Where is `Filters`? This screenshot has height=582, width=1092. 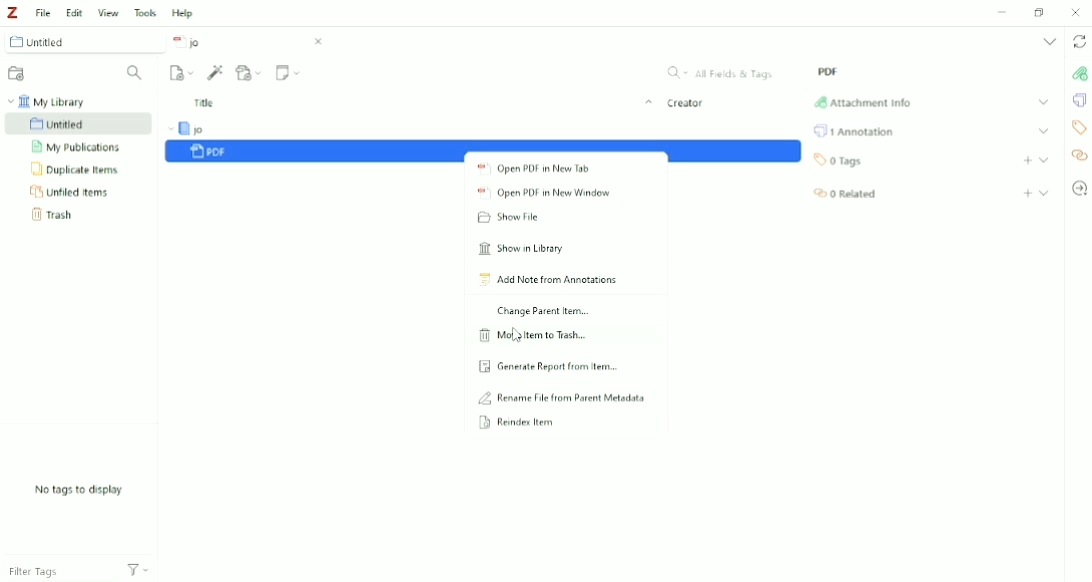 Filters is located at coordinates (146, 564).